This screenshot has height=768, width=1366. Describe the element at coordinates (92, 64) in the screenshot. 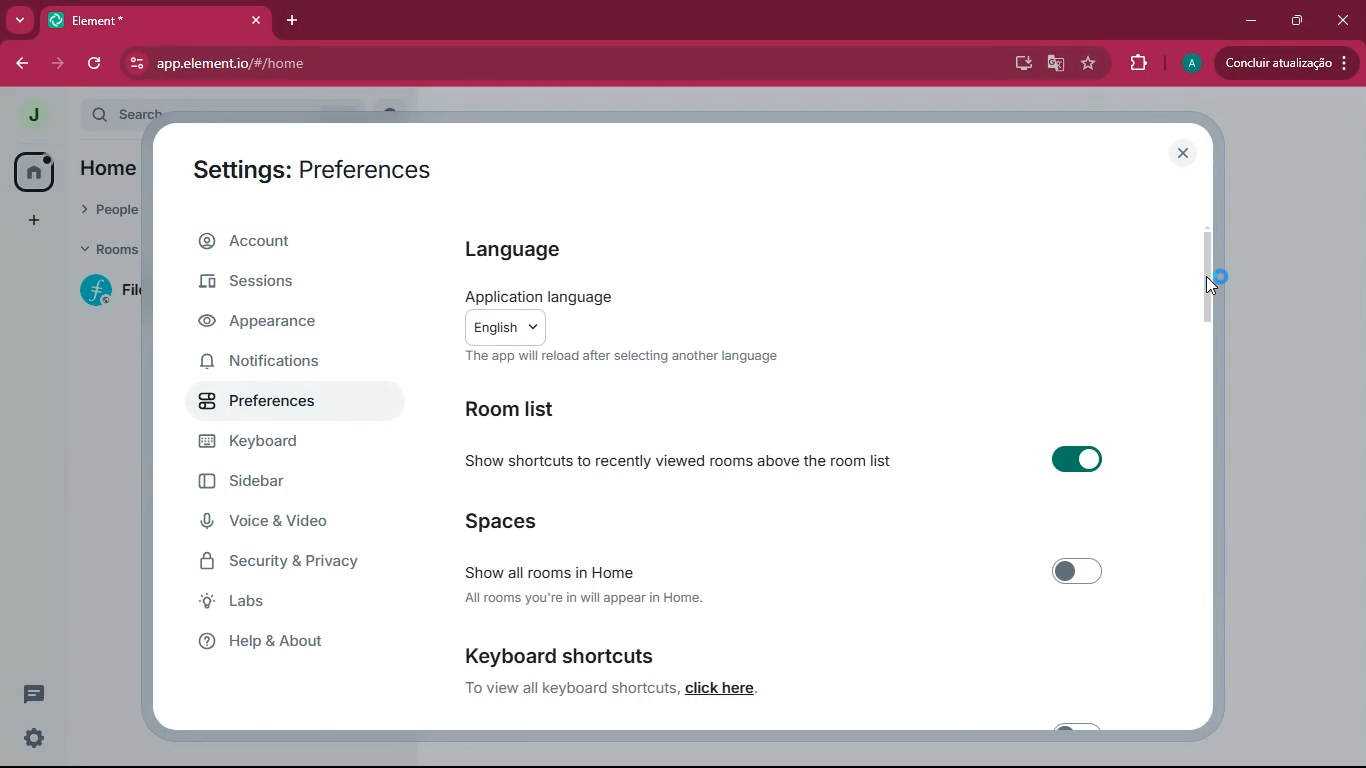

I see `refresh` at that location.